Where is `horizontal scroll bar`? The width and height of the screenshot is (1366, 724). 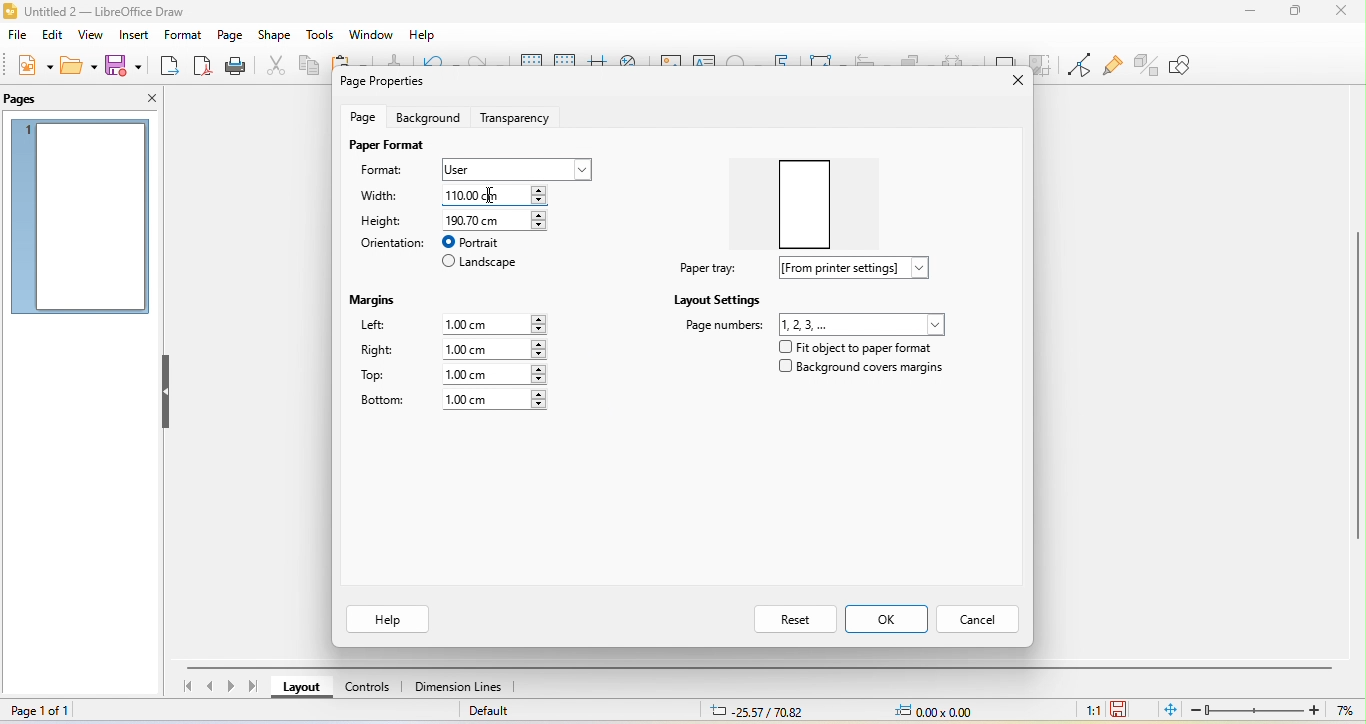
horizontal scroll bar is located at coordinates (763, 665).